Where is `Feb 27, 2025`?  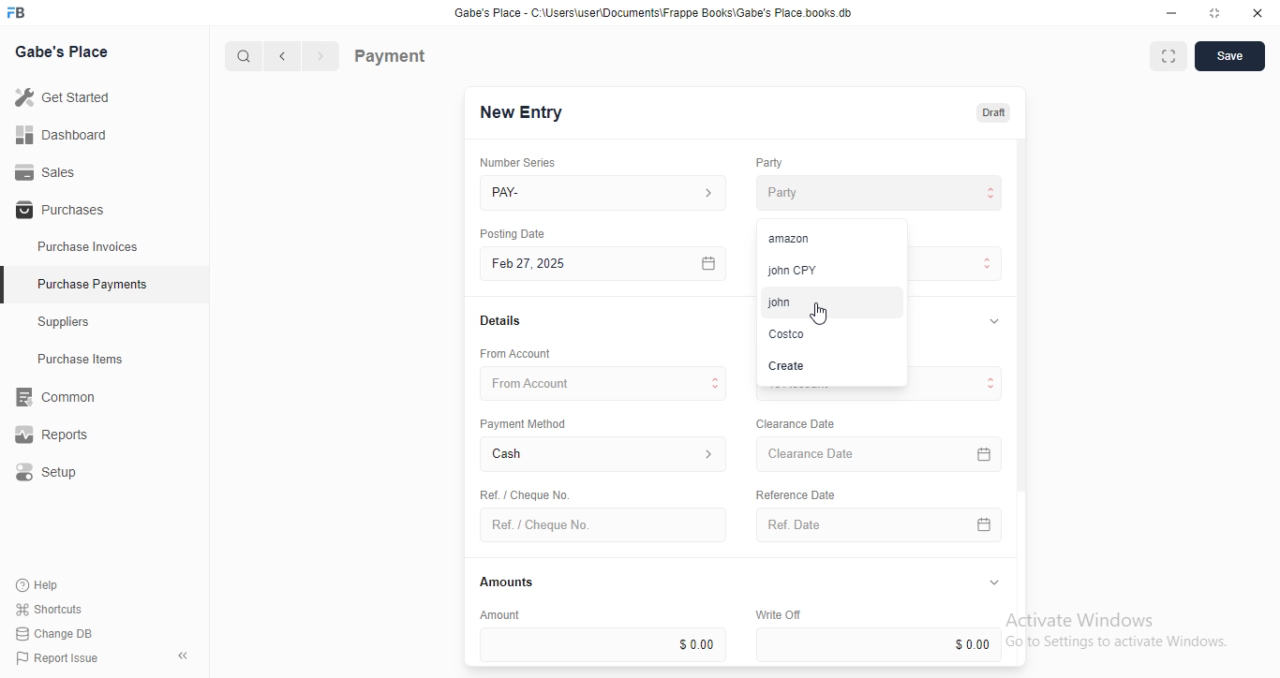 Feb 27, 2025 is located at coordinates (606, 264).